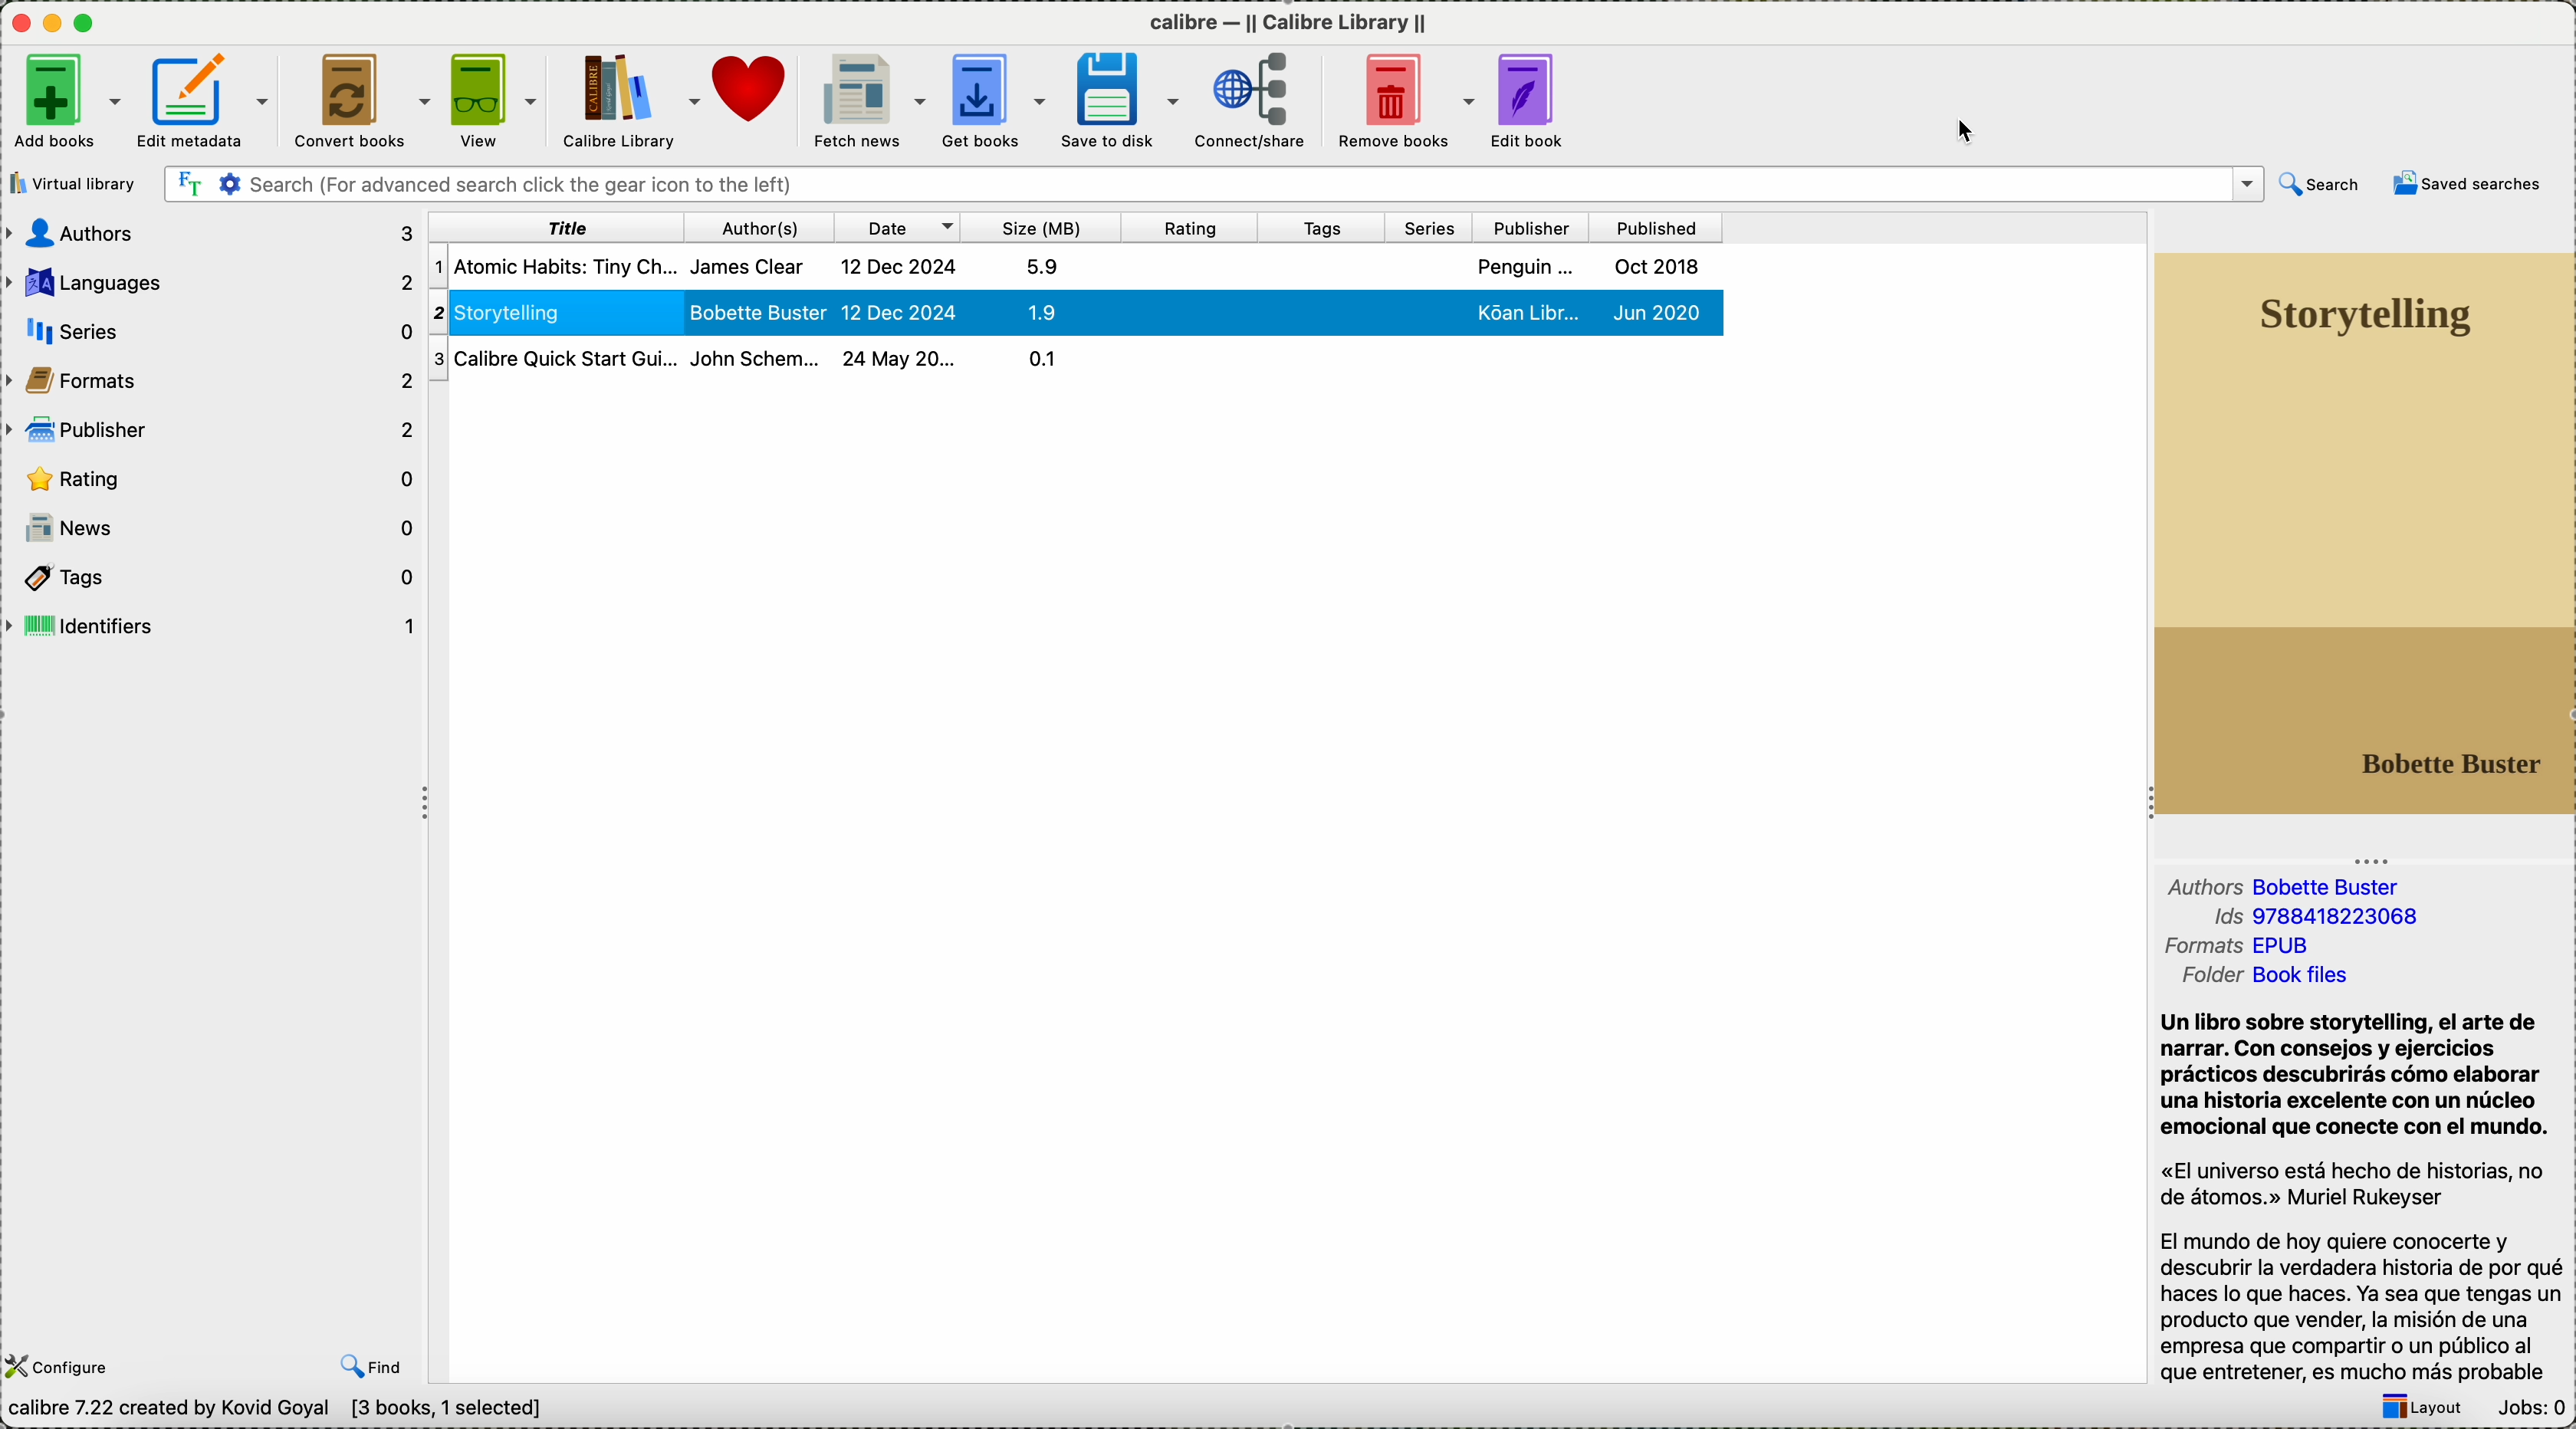 This screenshot has height=1429, width=2576. Describe the element at coordinates (555, 227) in the screenshot. I see `title` at that location.